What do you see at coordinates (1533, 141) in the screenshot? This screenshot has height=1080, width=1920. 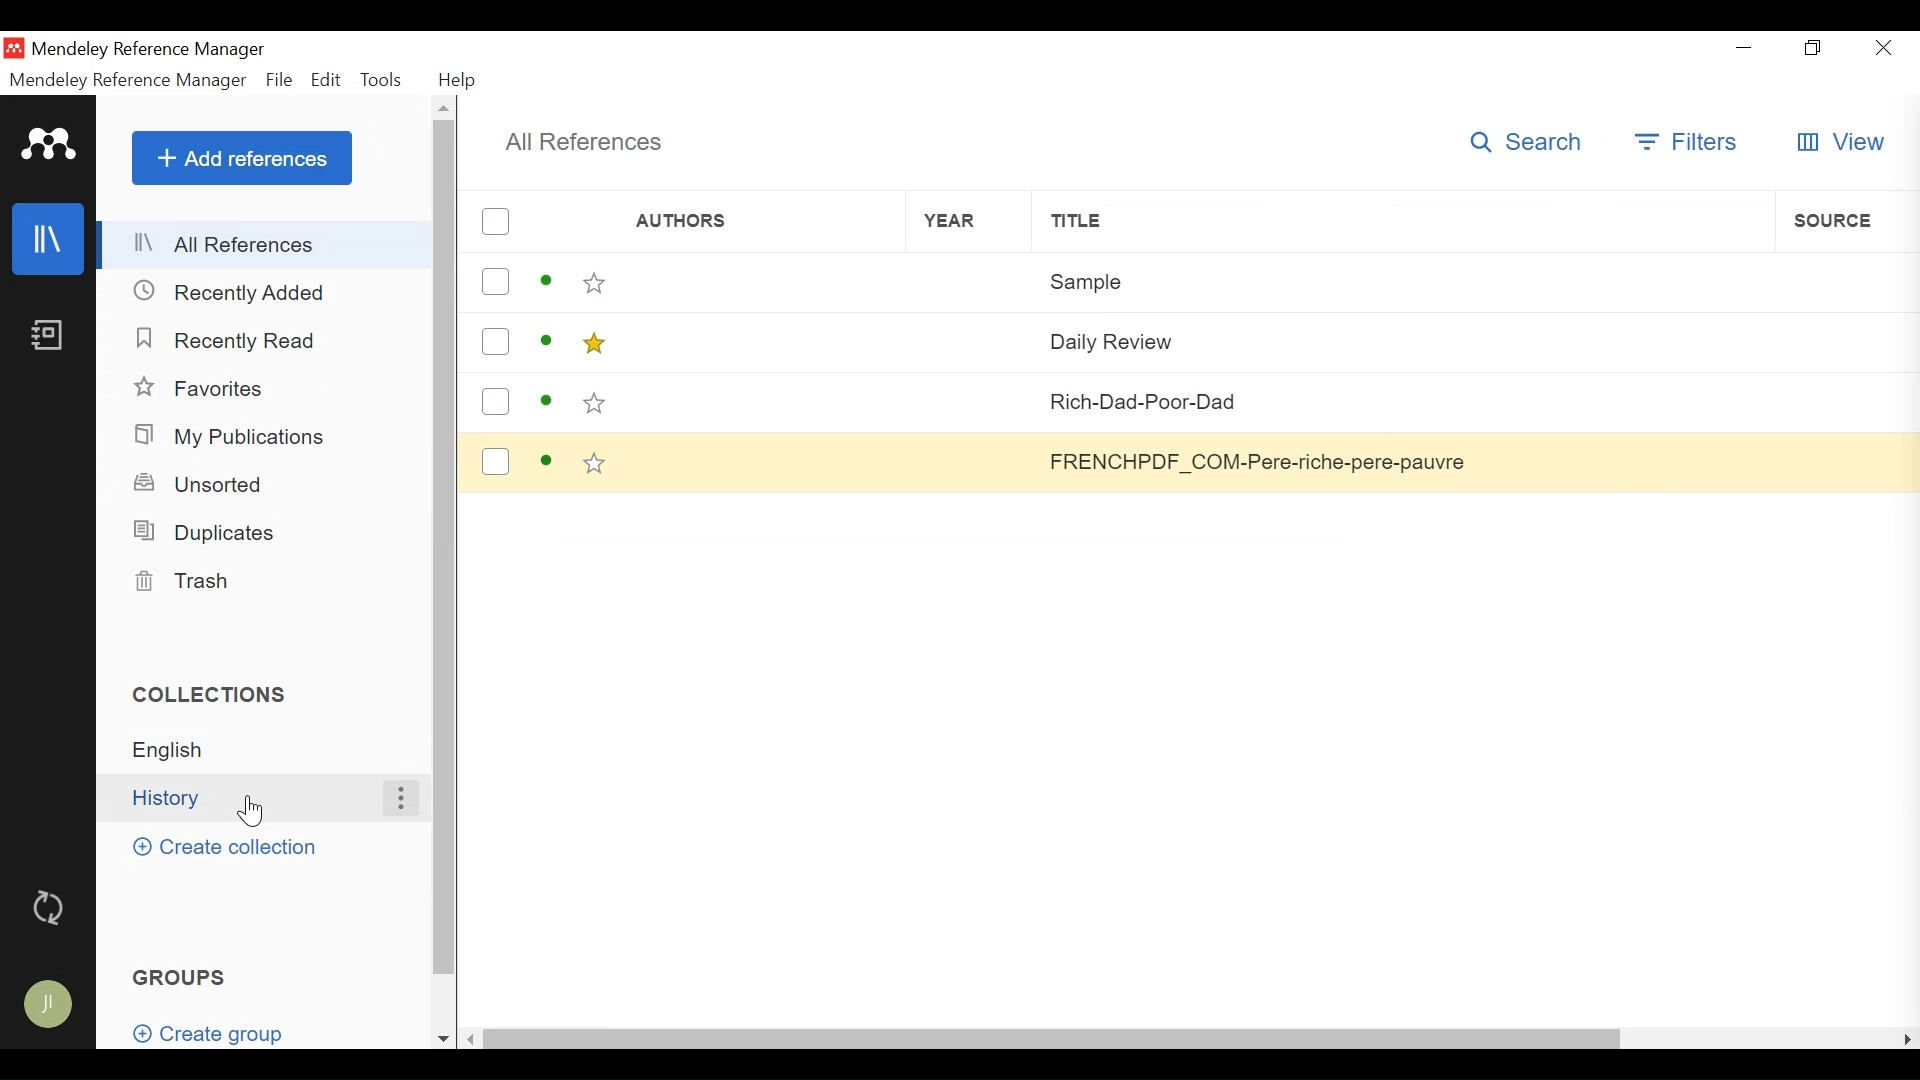 I see `Search` at bounding box center [1533, 141].